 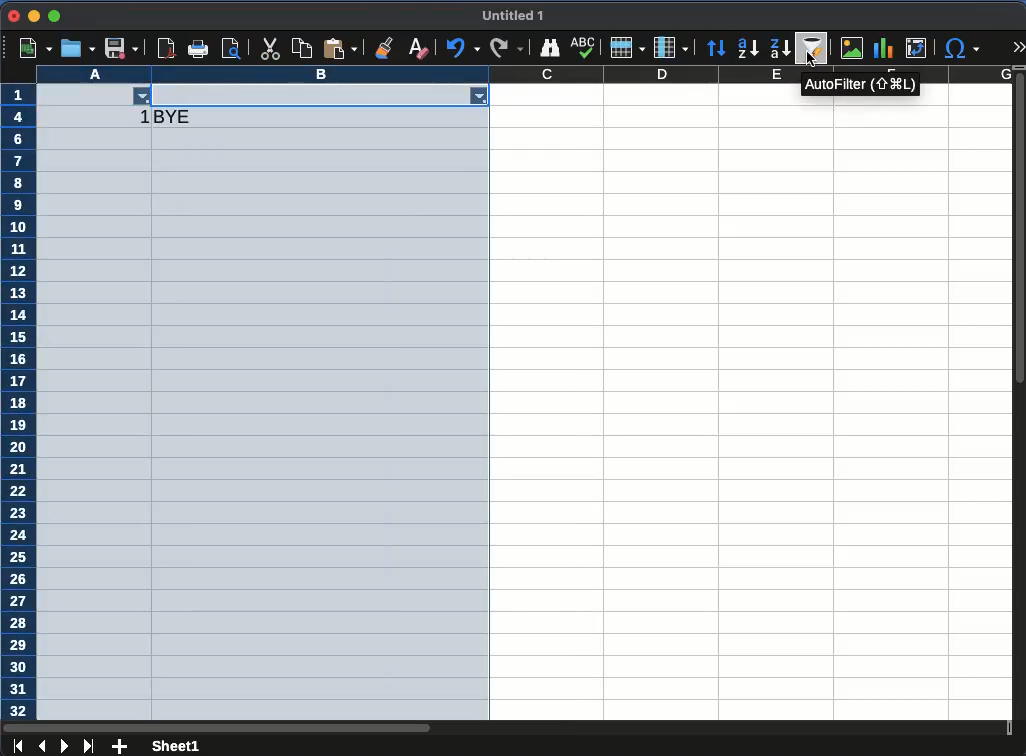 I want to click on bye, so click(x=177, y=116).